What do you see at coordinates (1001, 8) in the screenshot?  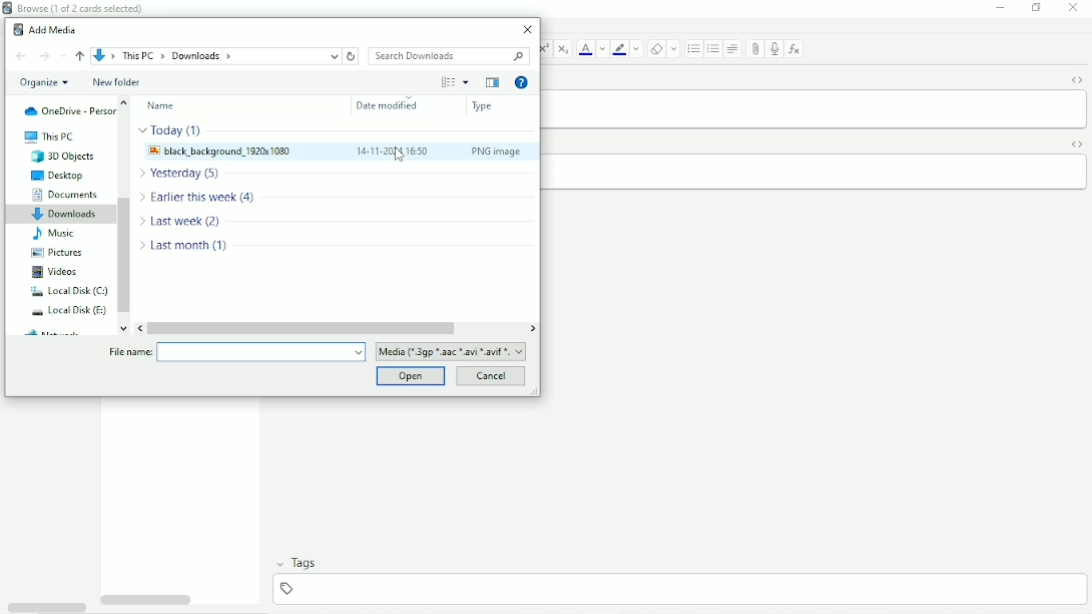 I see `Minimize` at bounding box center [1001, 8].